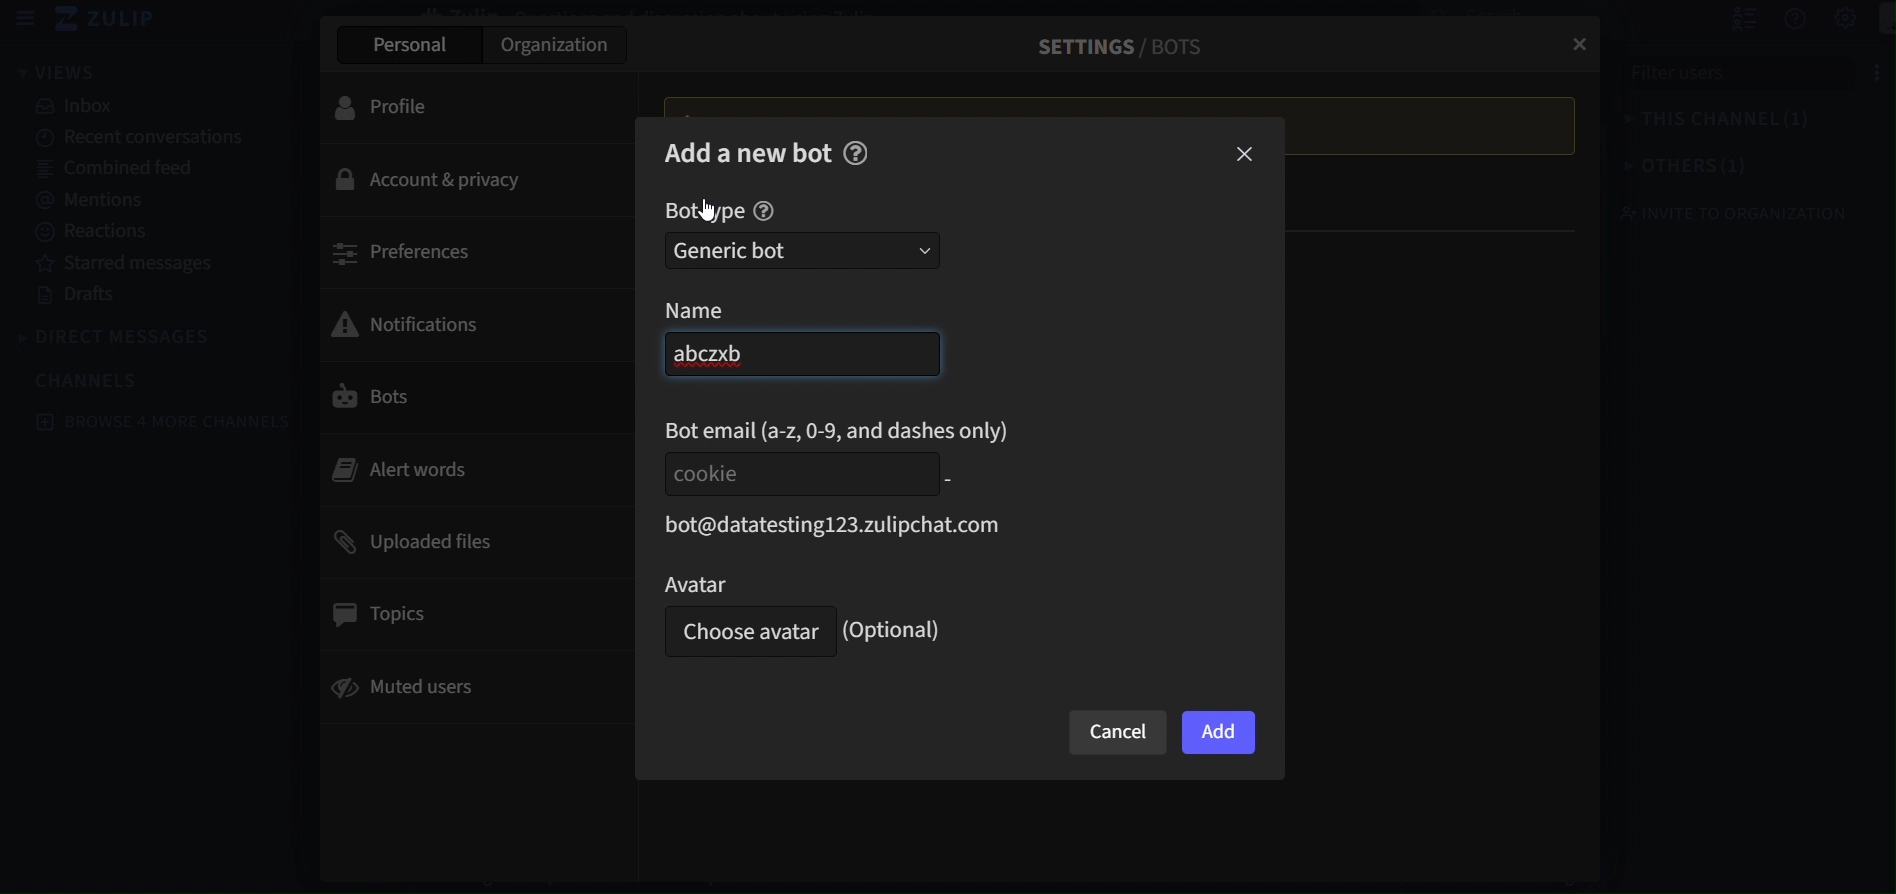 The width and height of the screenshot is (1896, 894). Describe the element at coordinates (719, 310) in the screenshot. I see `name` at that location.